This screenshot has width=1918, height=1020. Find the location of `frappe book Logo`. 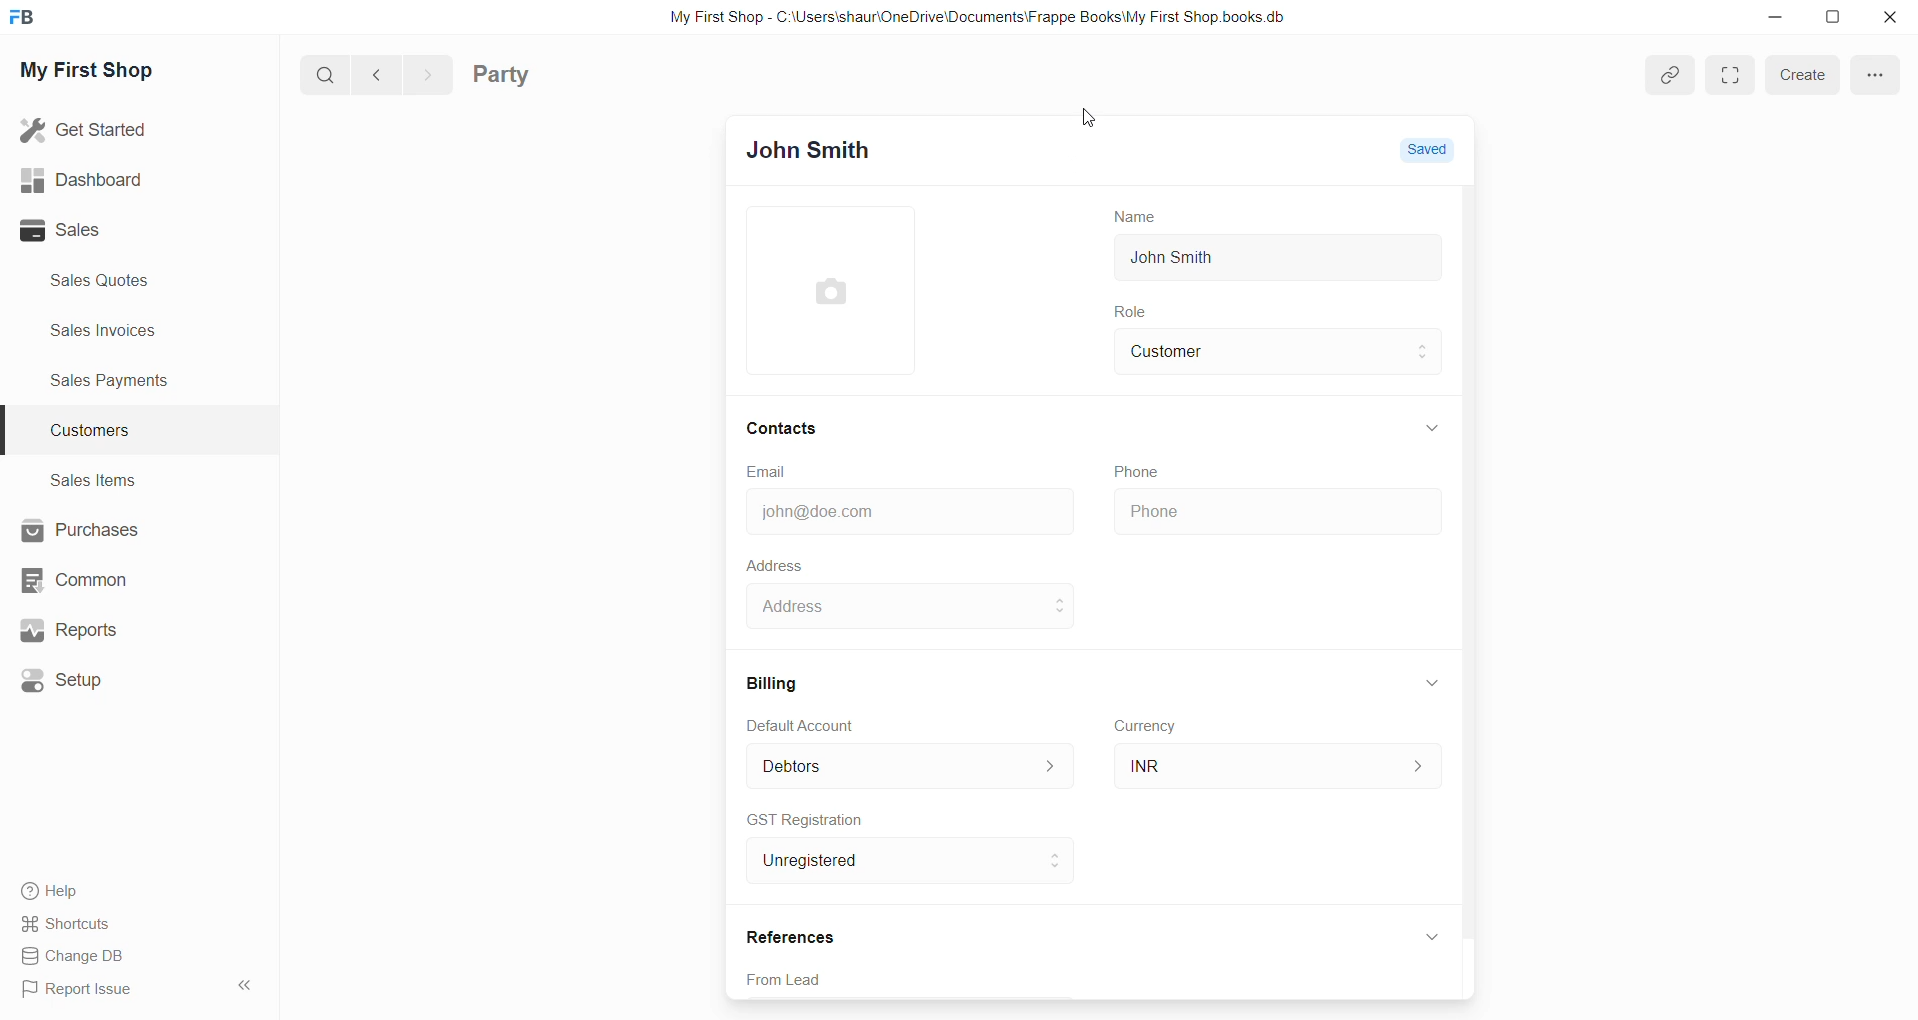

frappe book Logo is located at coordinates (27, 21).